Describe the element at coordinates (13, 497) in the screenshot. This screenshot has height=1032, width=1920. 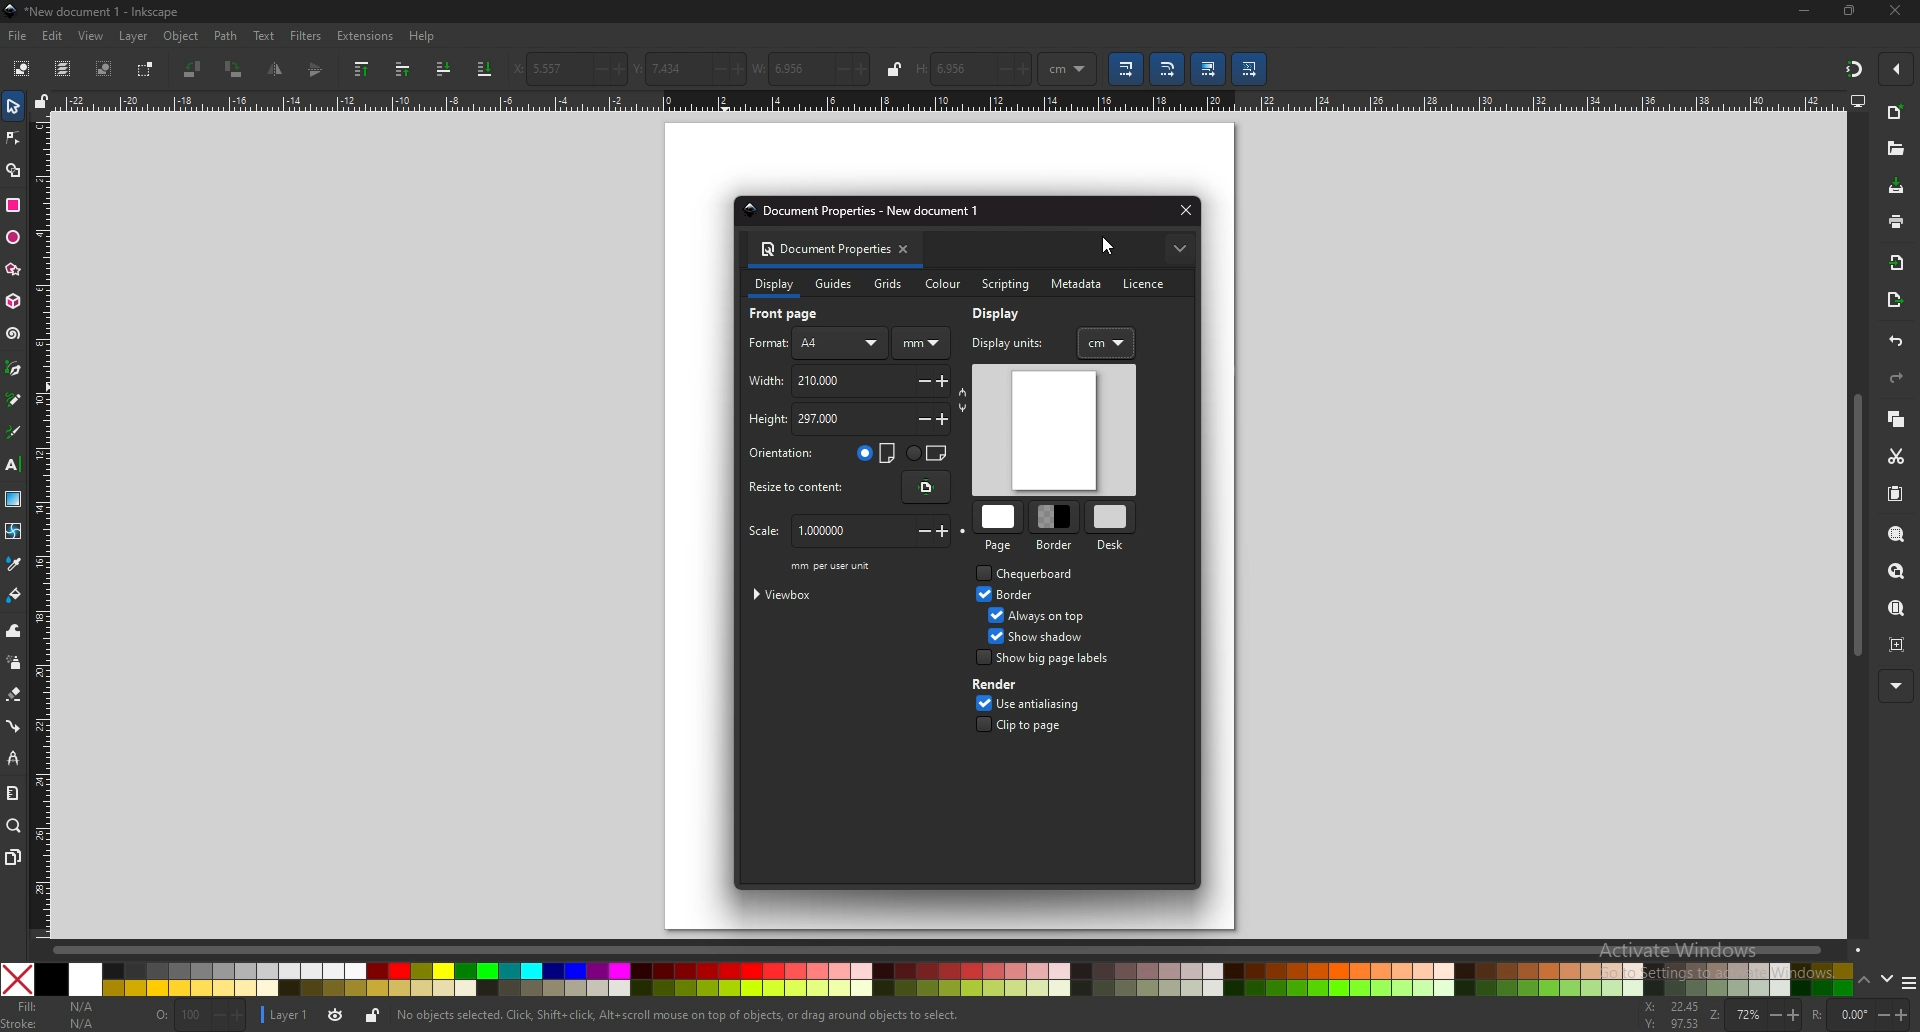
I see `gradient` at that location.